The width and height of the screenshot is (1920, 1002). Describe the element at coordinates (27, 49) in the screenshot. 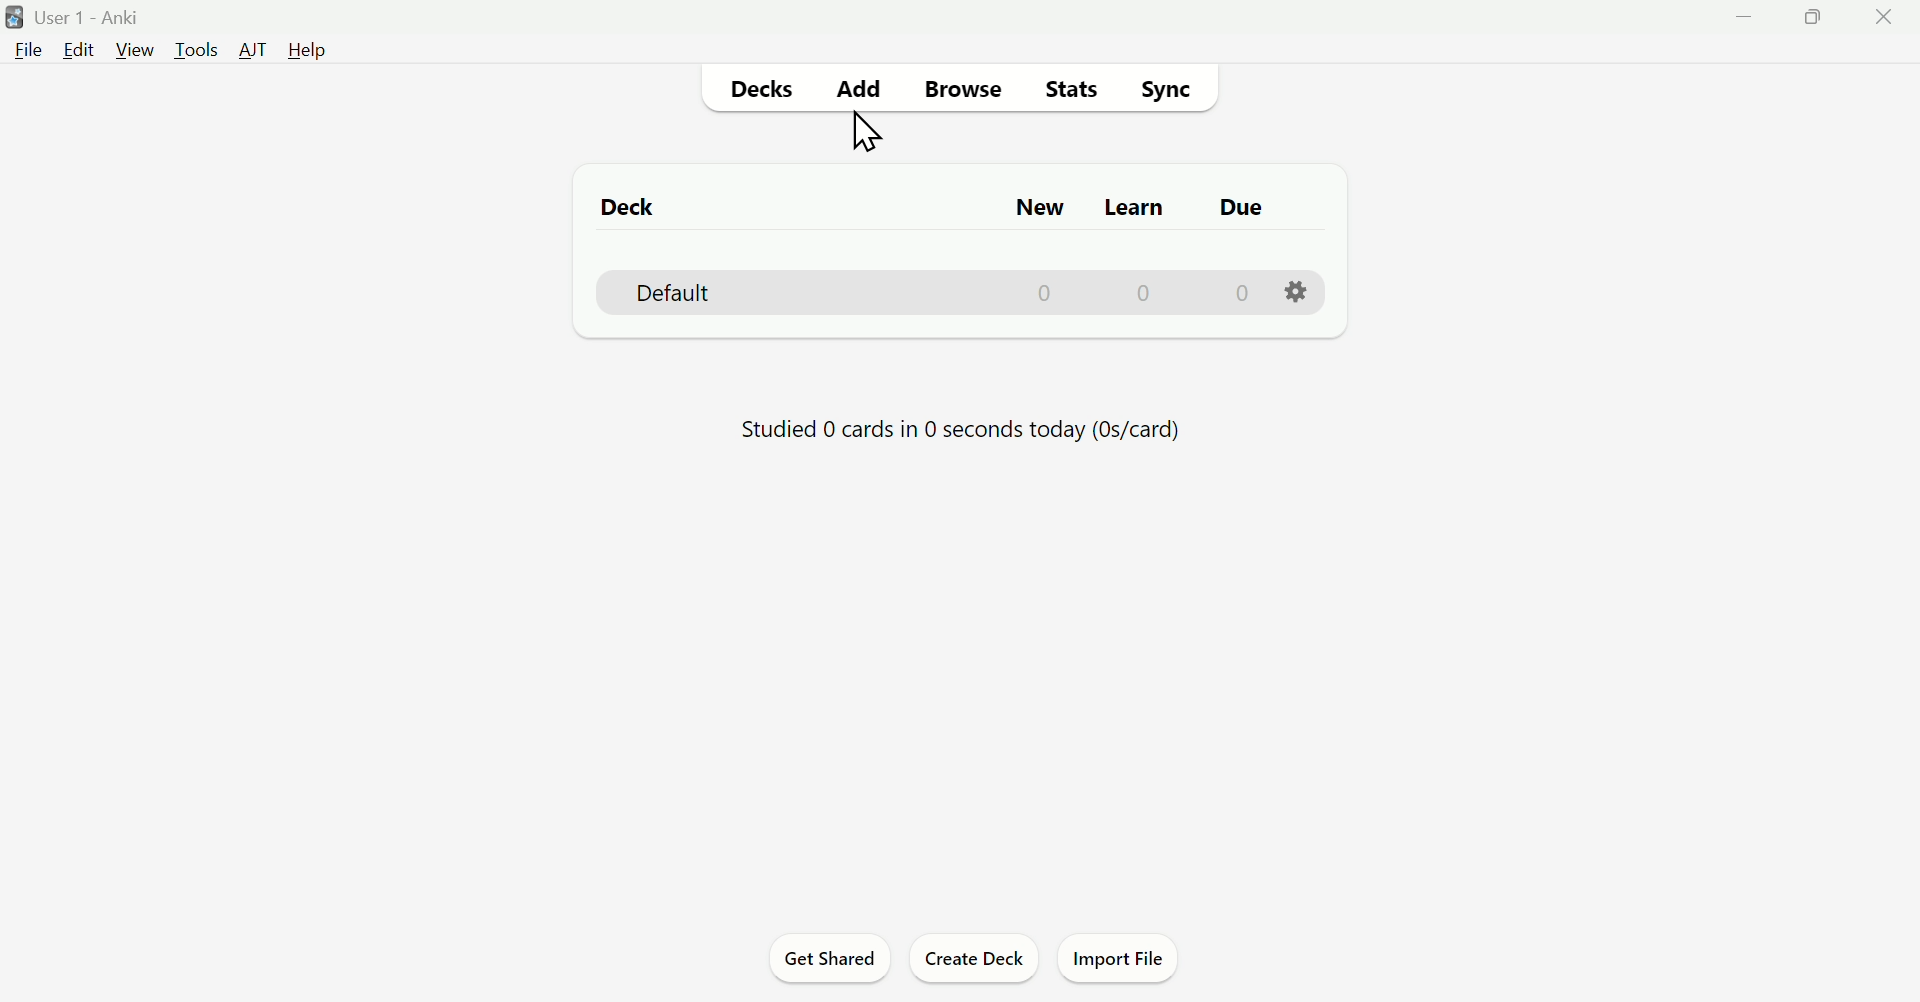

I see `File` at that location.